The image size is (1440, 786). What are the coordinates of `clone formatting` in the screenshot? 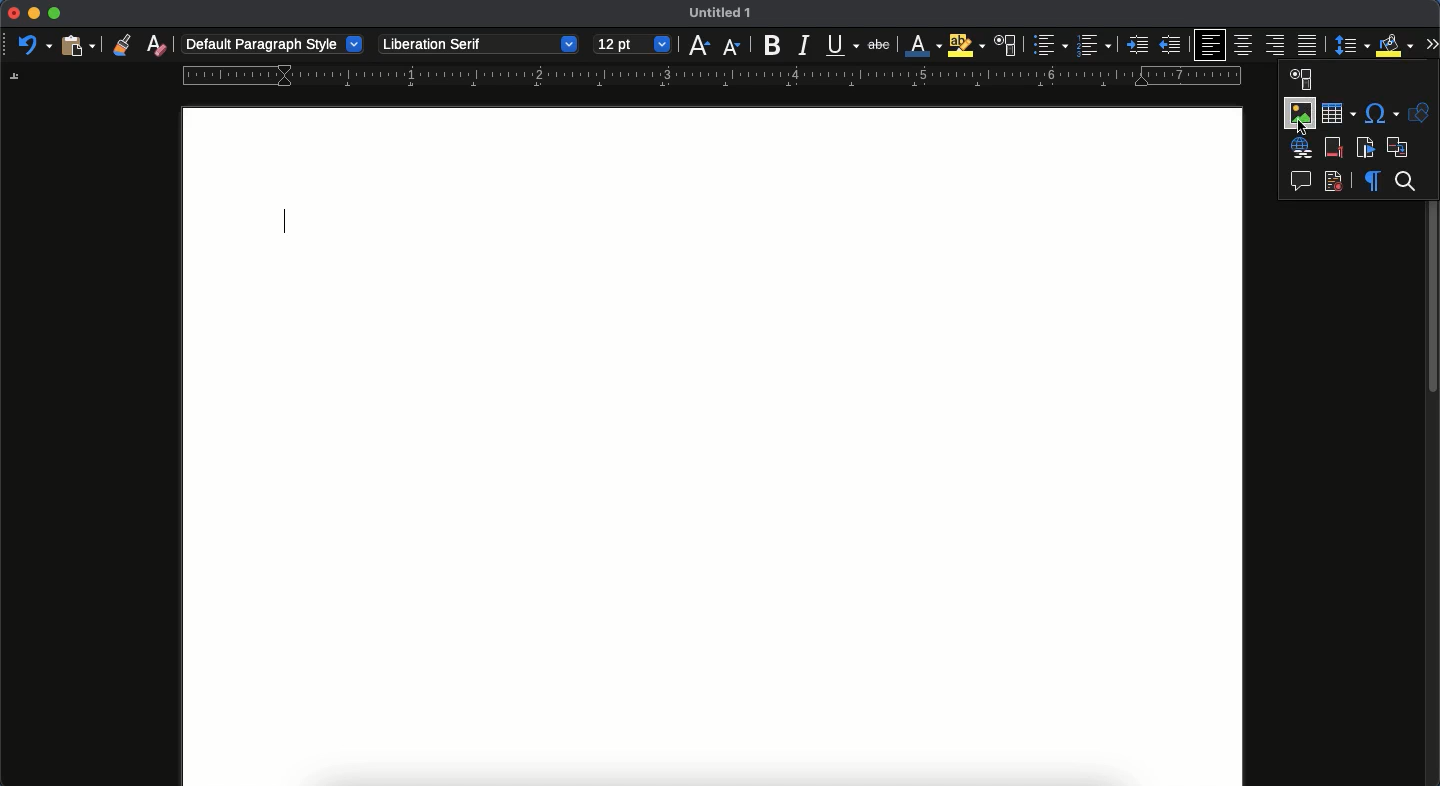 It's located at (121, 43).